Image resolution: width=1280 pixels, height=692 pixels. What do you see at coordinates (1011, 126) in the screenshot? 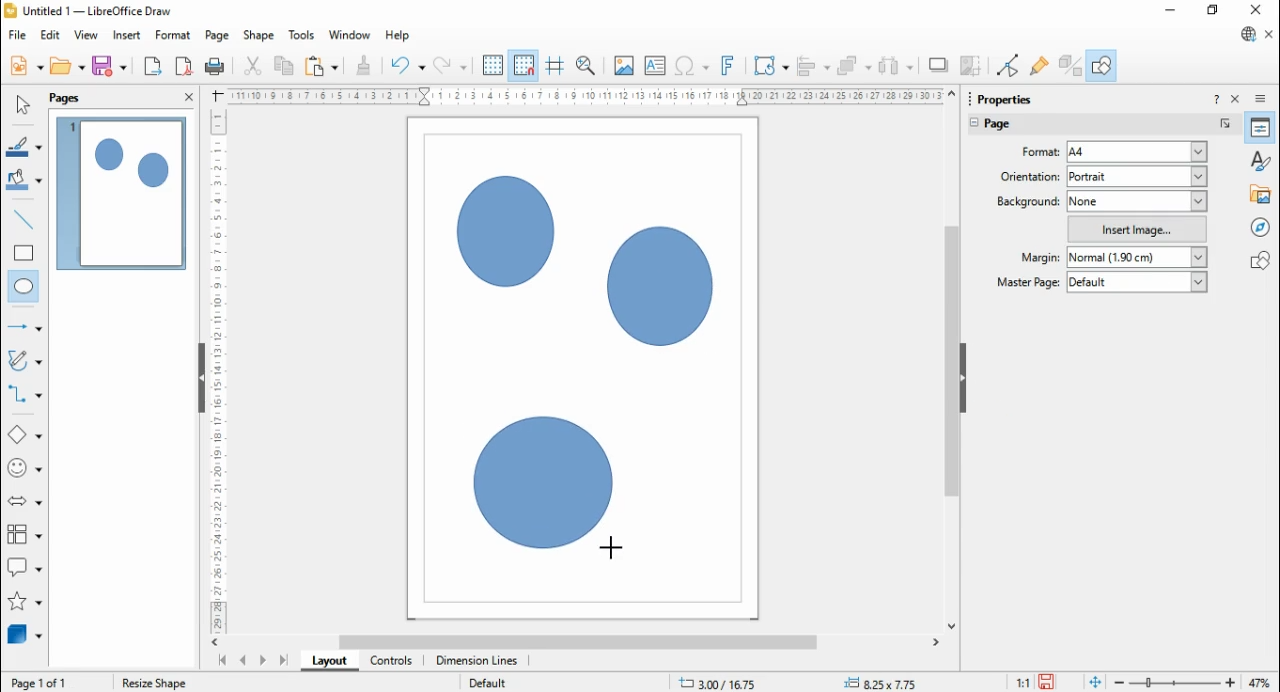
I see `page` at bounding box center [1011, 126].